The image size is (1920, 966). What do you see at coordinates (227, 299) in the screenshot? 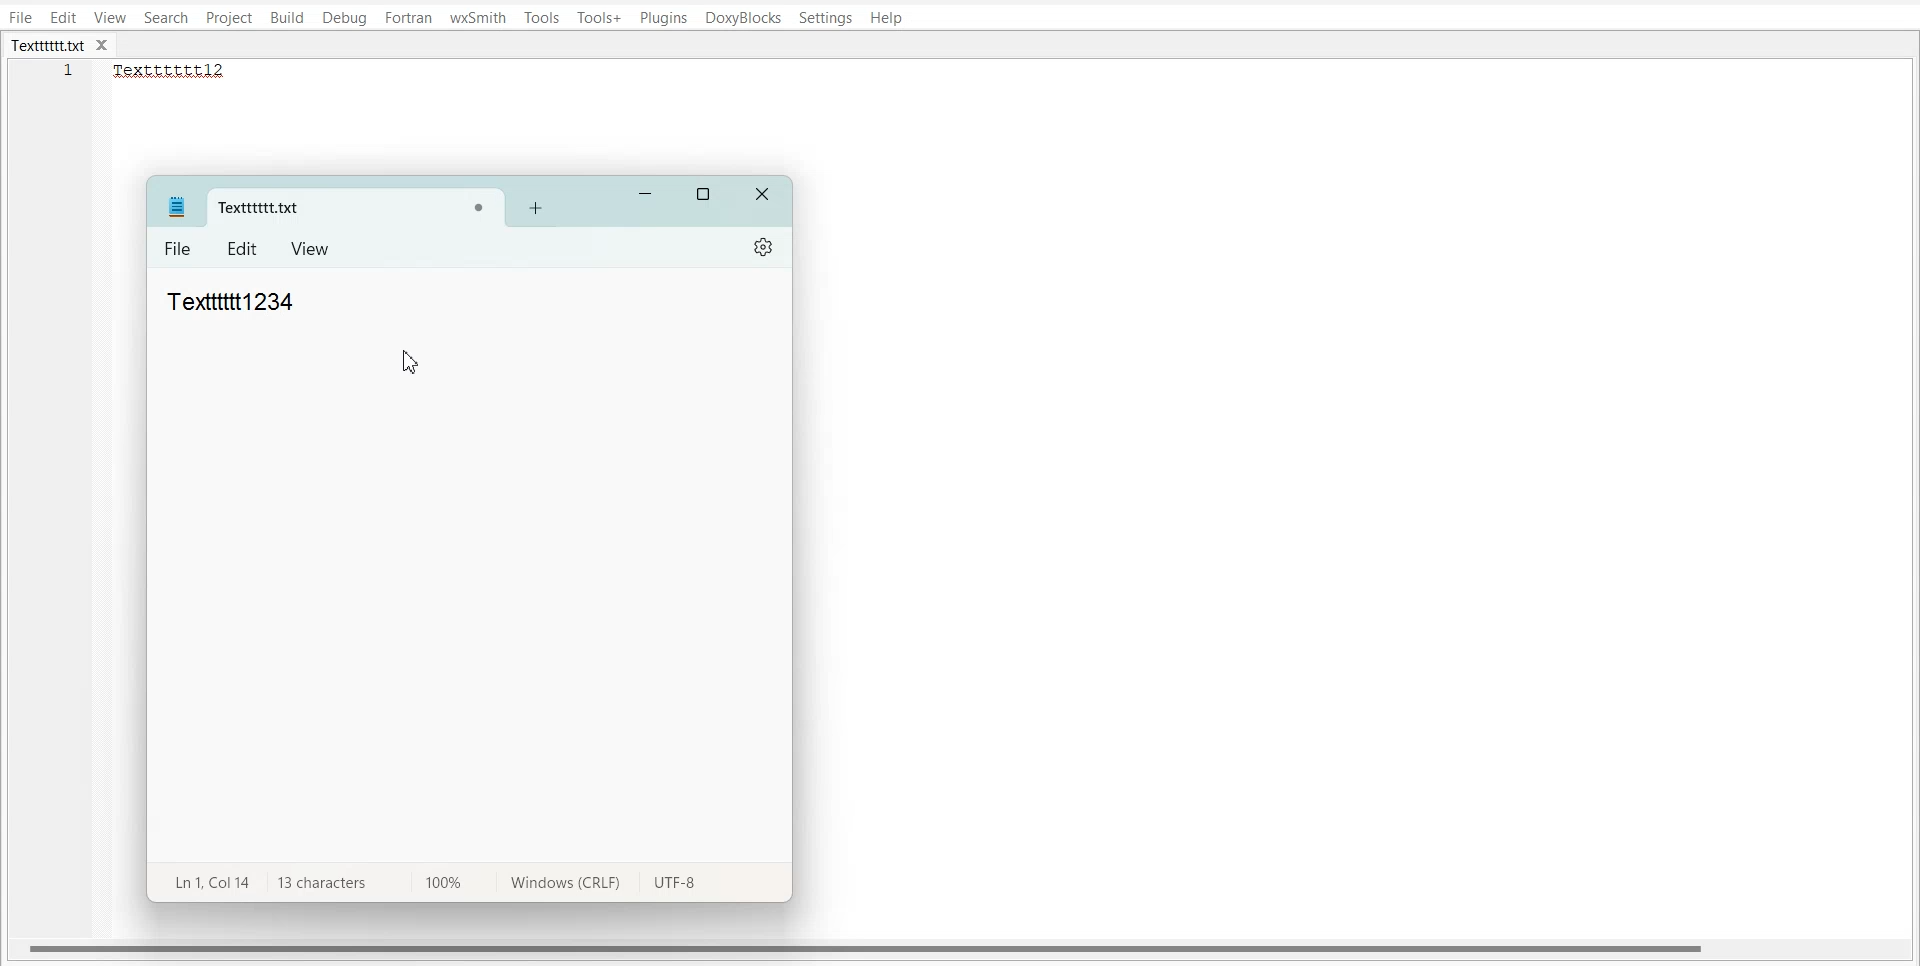
I see `Text` at bounding box center [227, 299].